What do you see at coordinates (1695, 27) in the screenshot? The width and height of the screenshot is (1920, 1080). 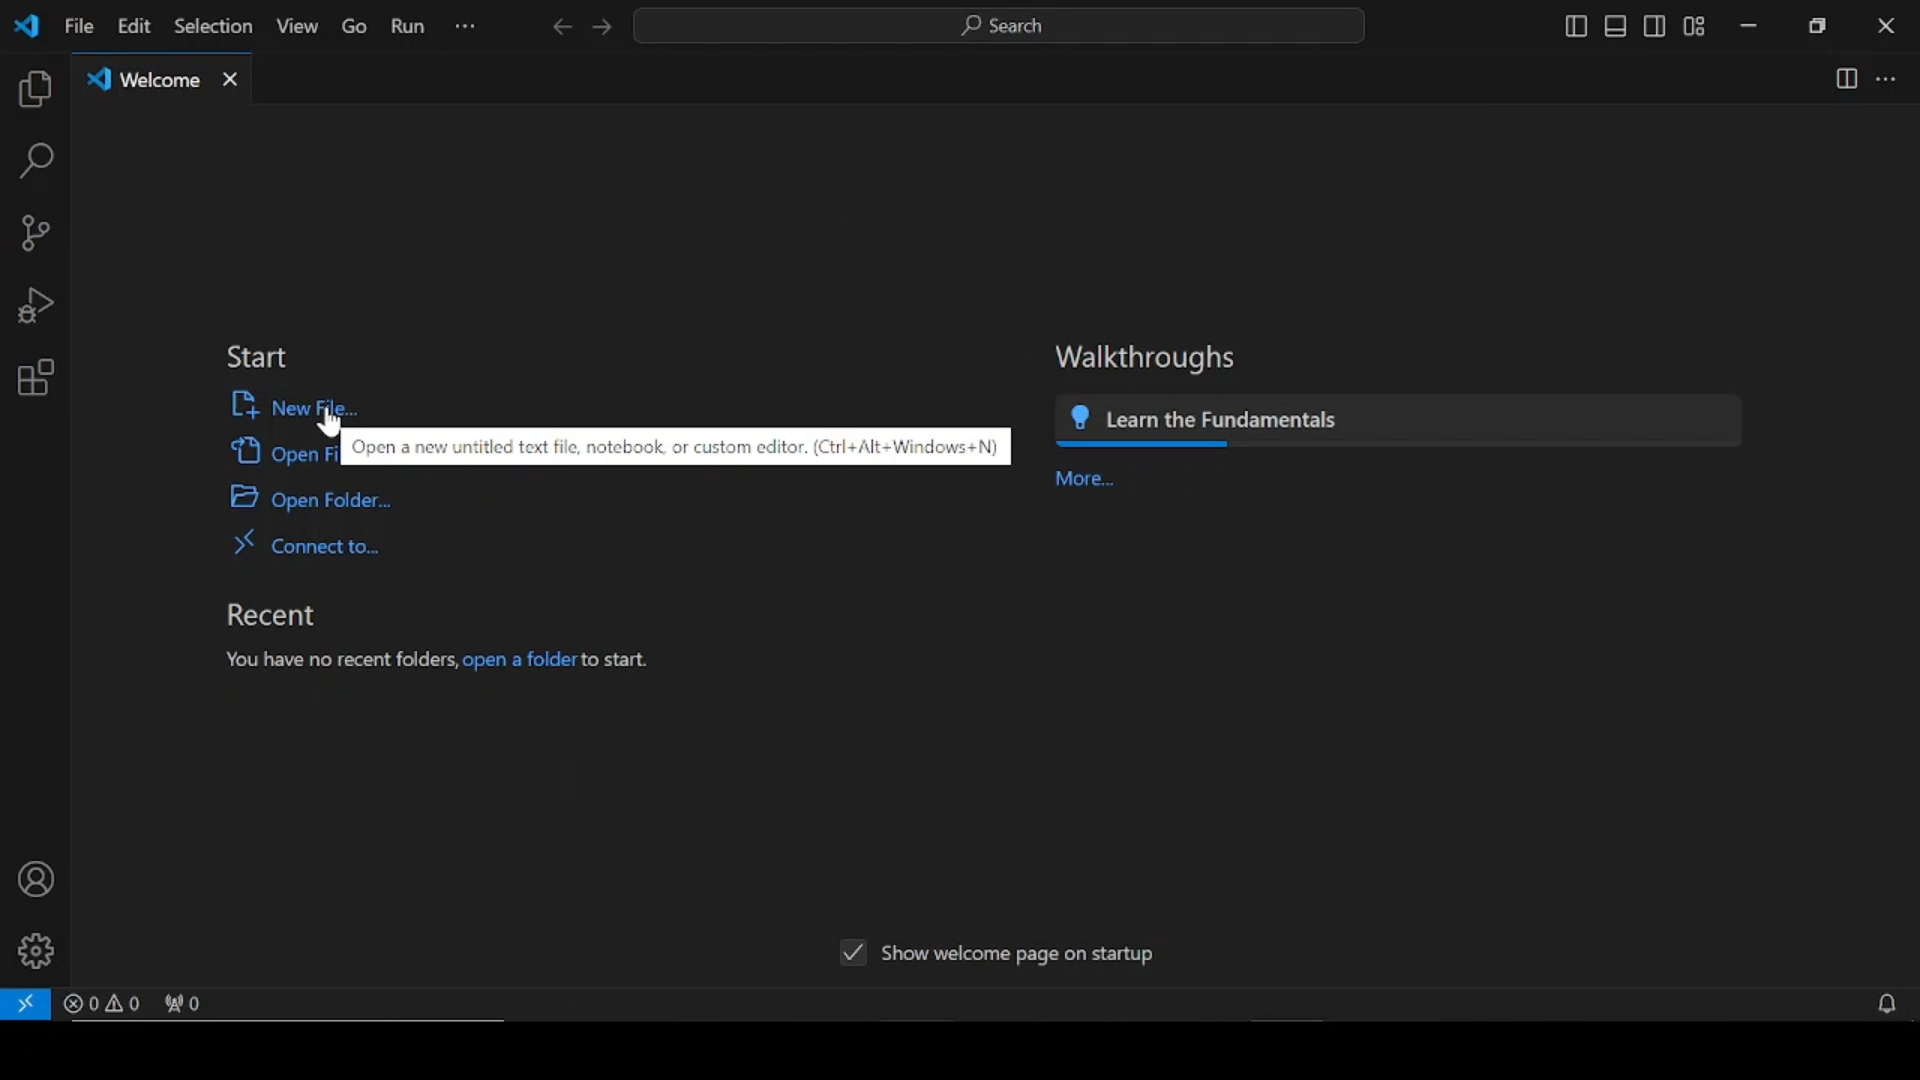 I see `customize layout` at bounding box center [1695, 27].